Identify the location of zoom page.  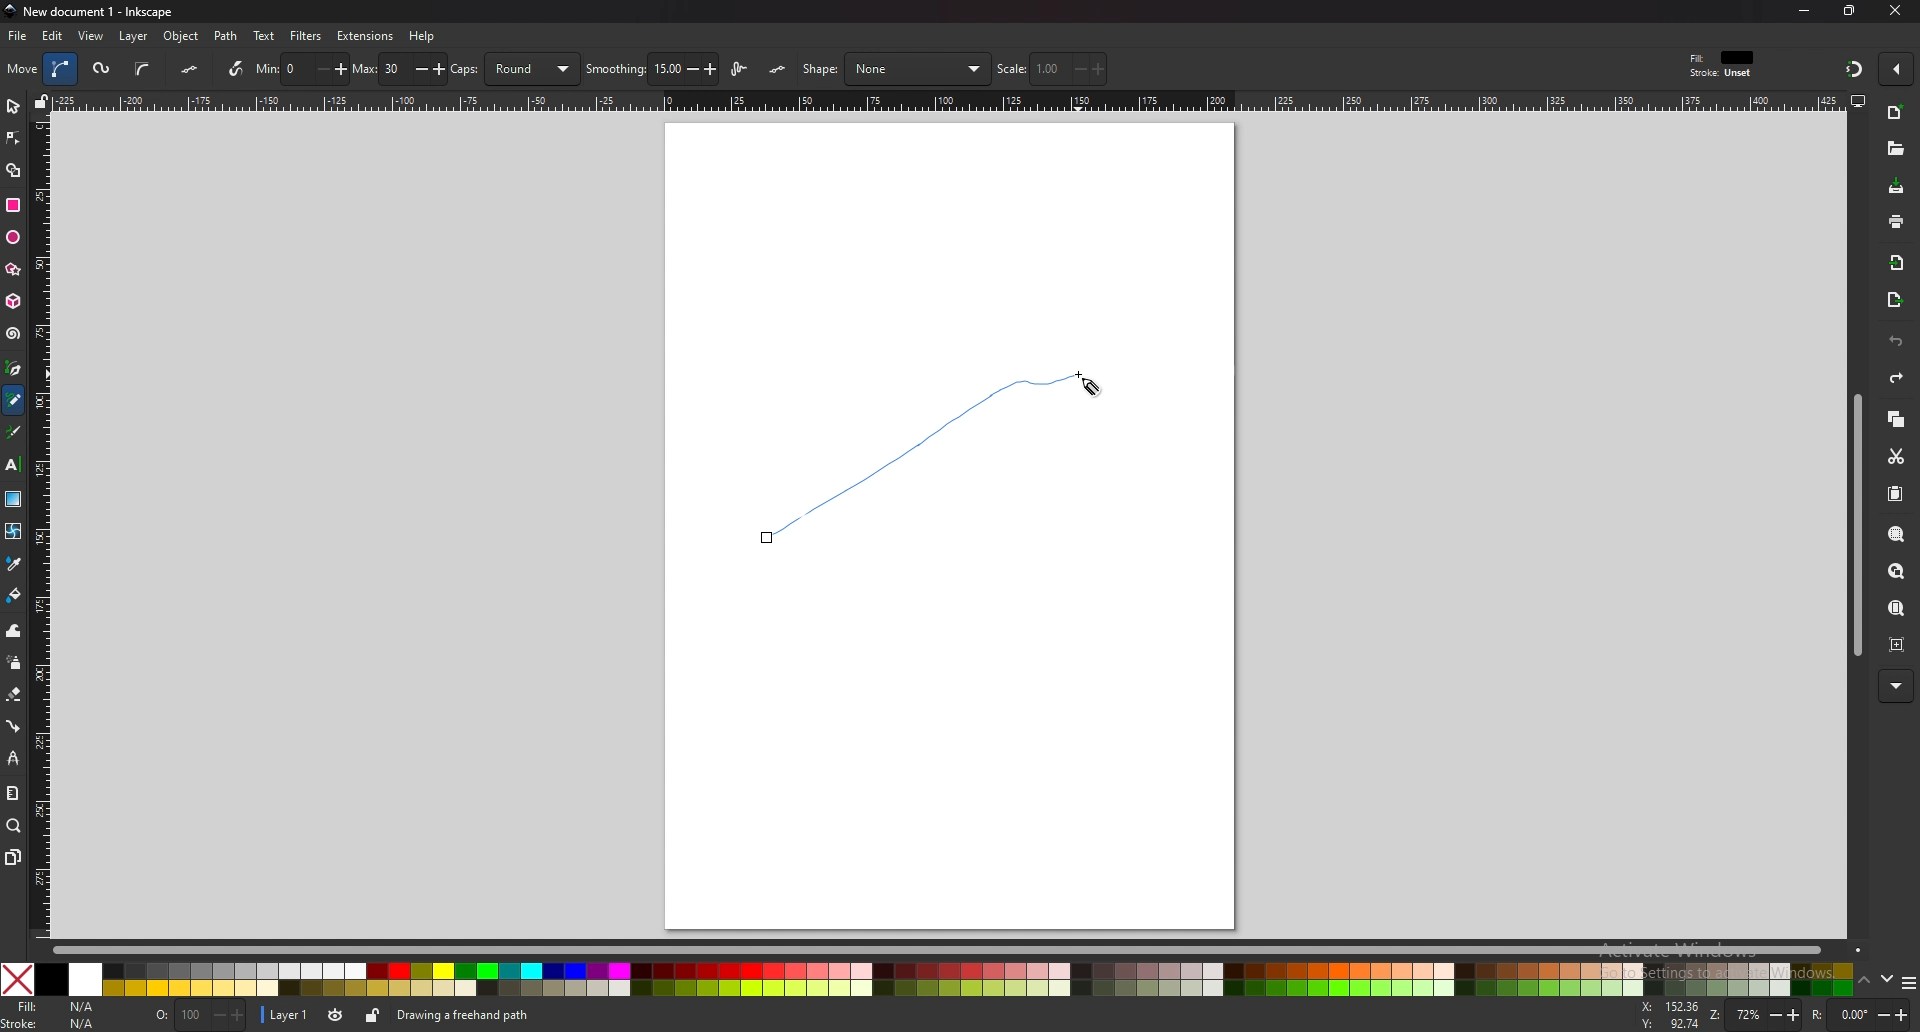
(1896, 607).